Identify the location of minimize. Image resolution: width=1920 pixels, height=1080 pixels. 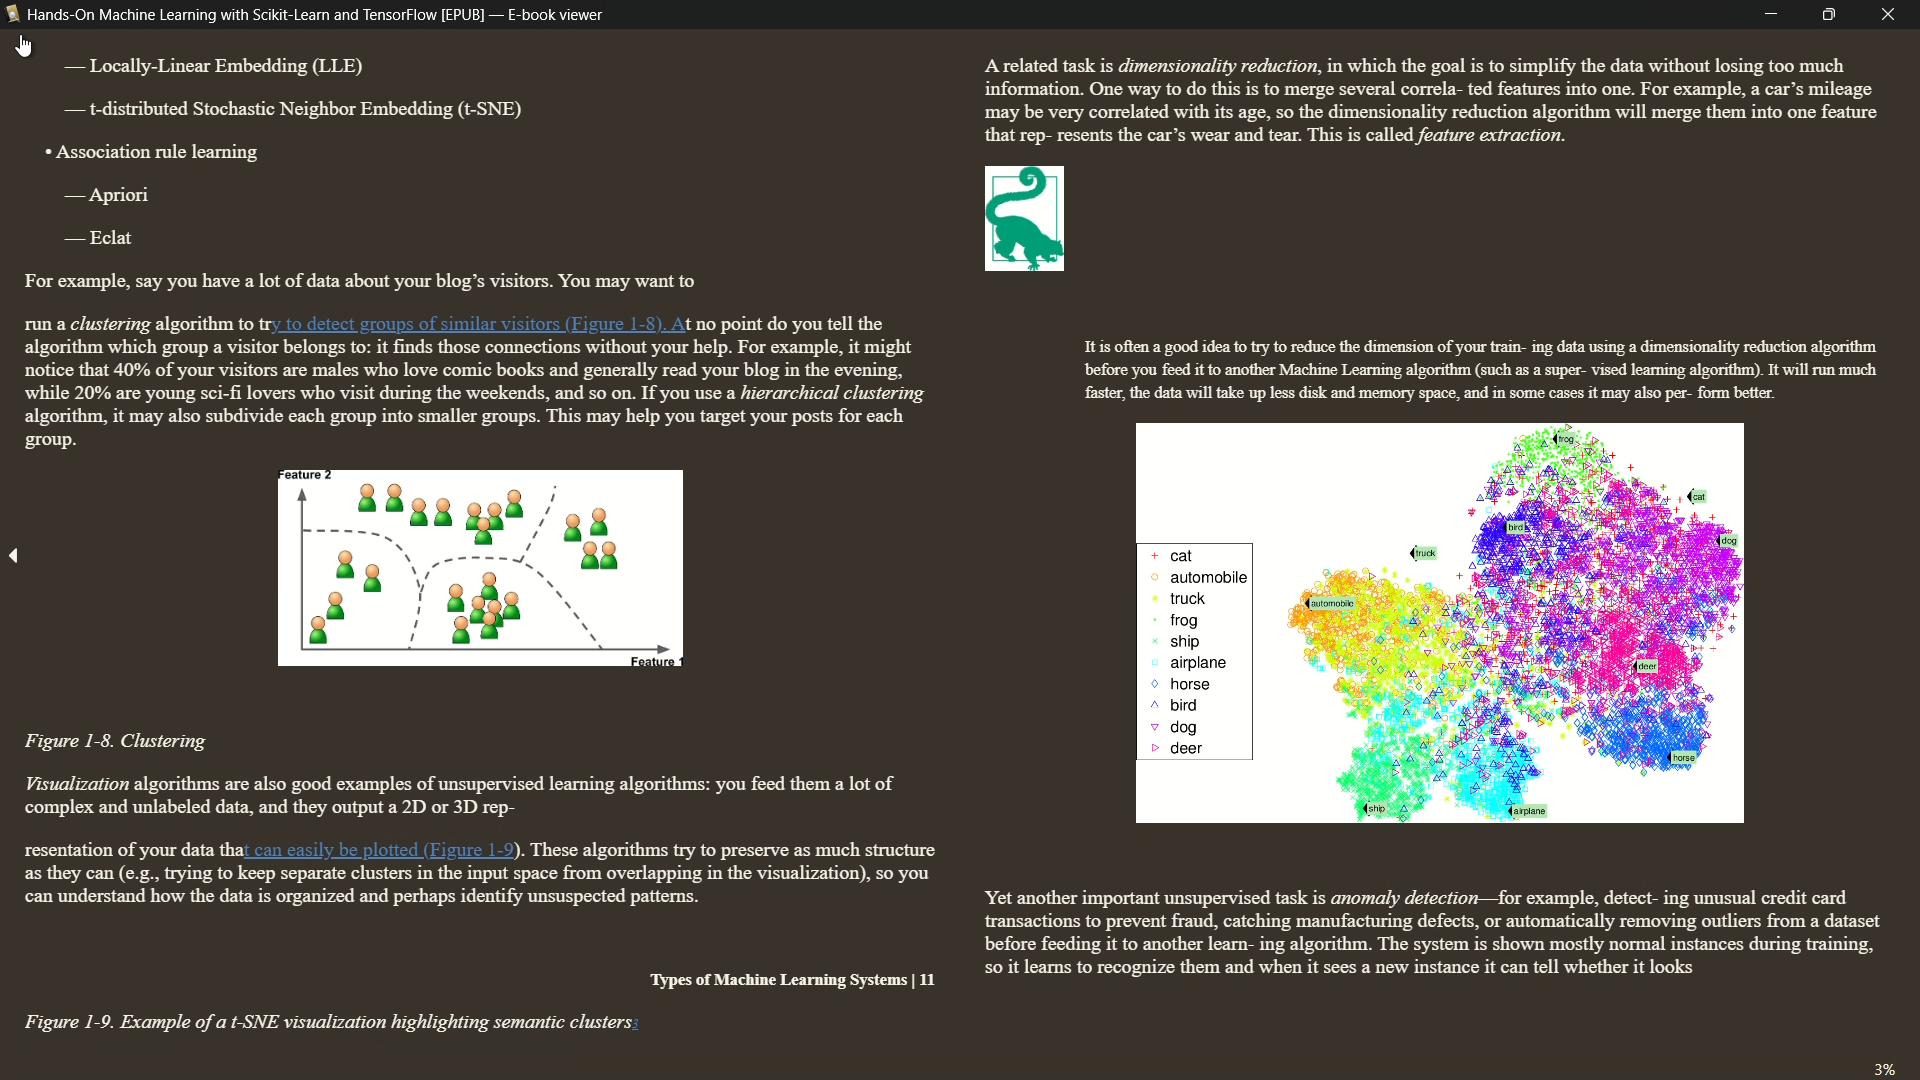
(1771, 14).